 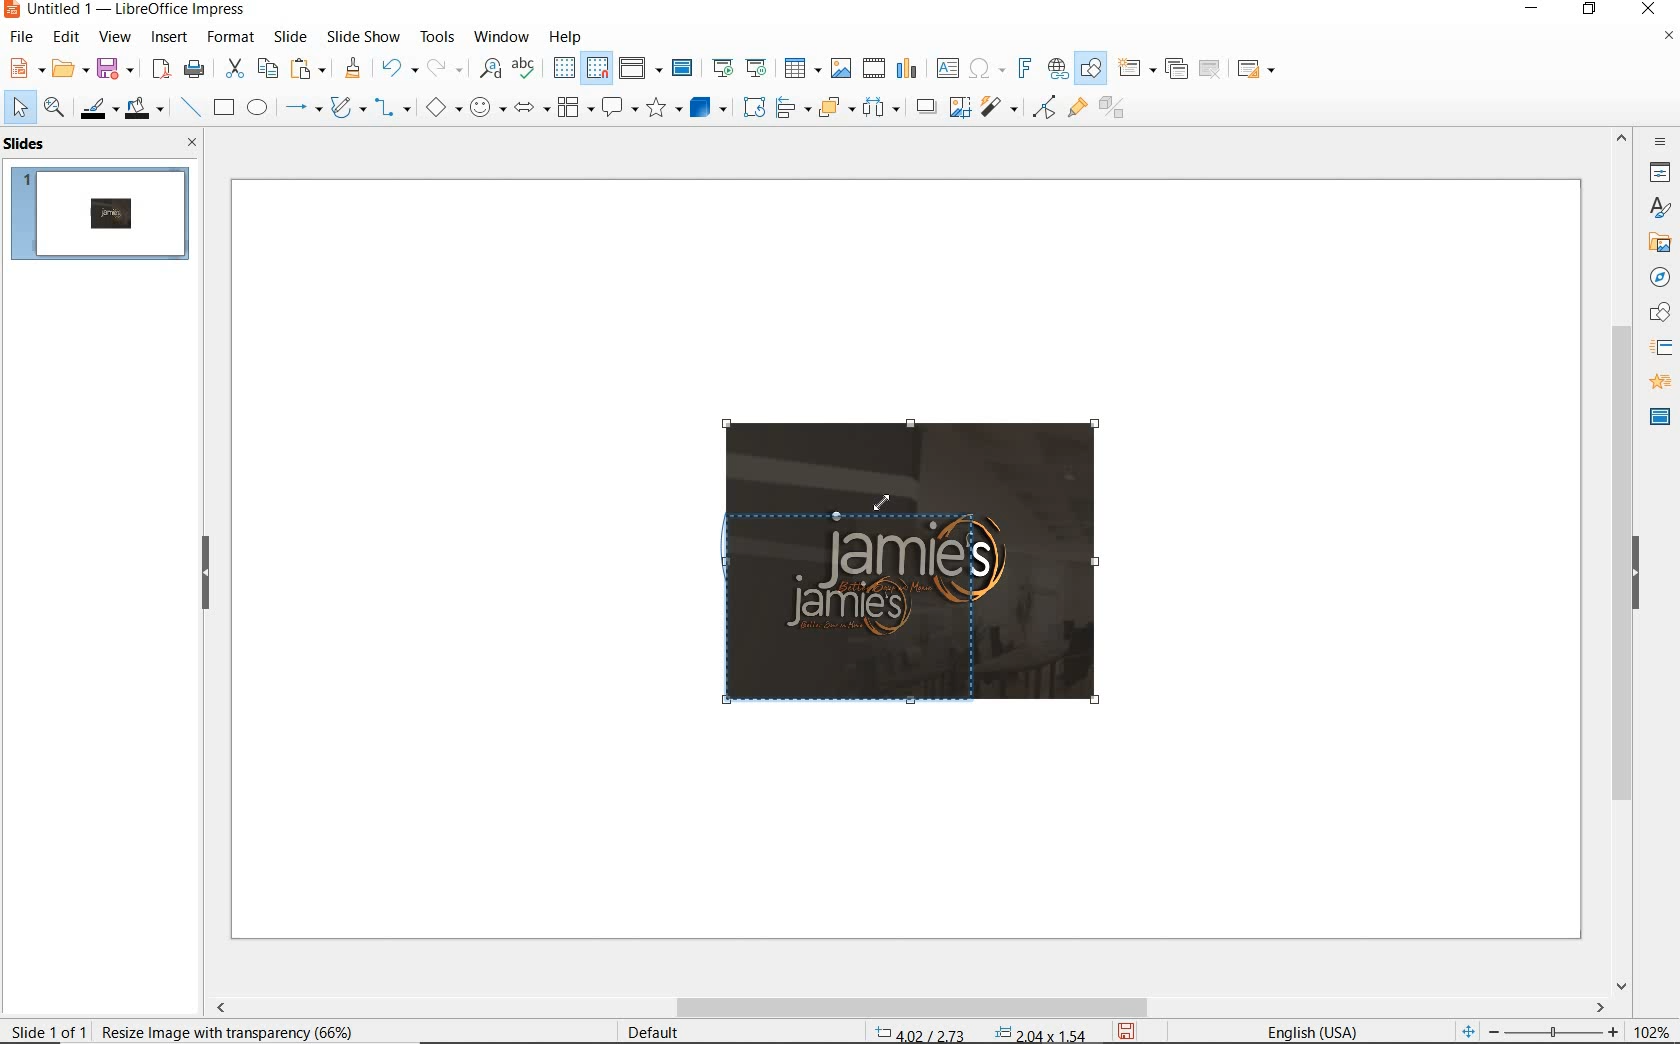 I want to click on new, so click(x=24, y=67).